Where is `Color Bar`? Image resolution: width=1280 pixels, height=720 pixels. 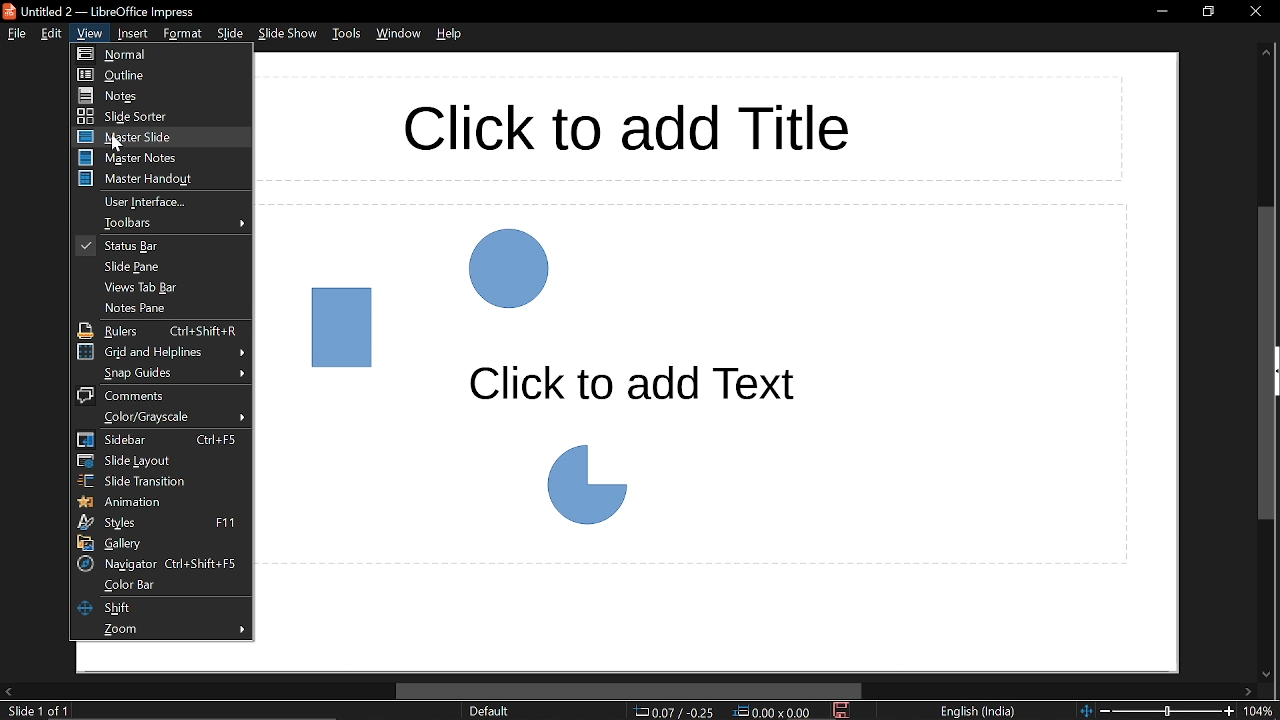 Color Bar is located at coordinates (158, 585).